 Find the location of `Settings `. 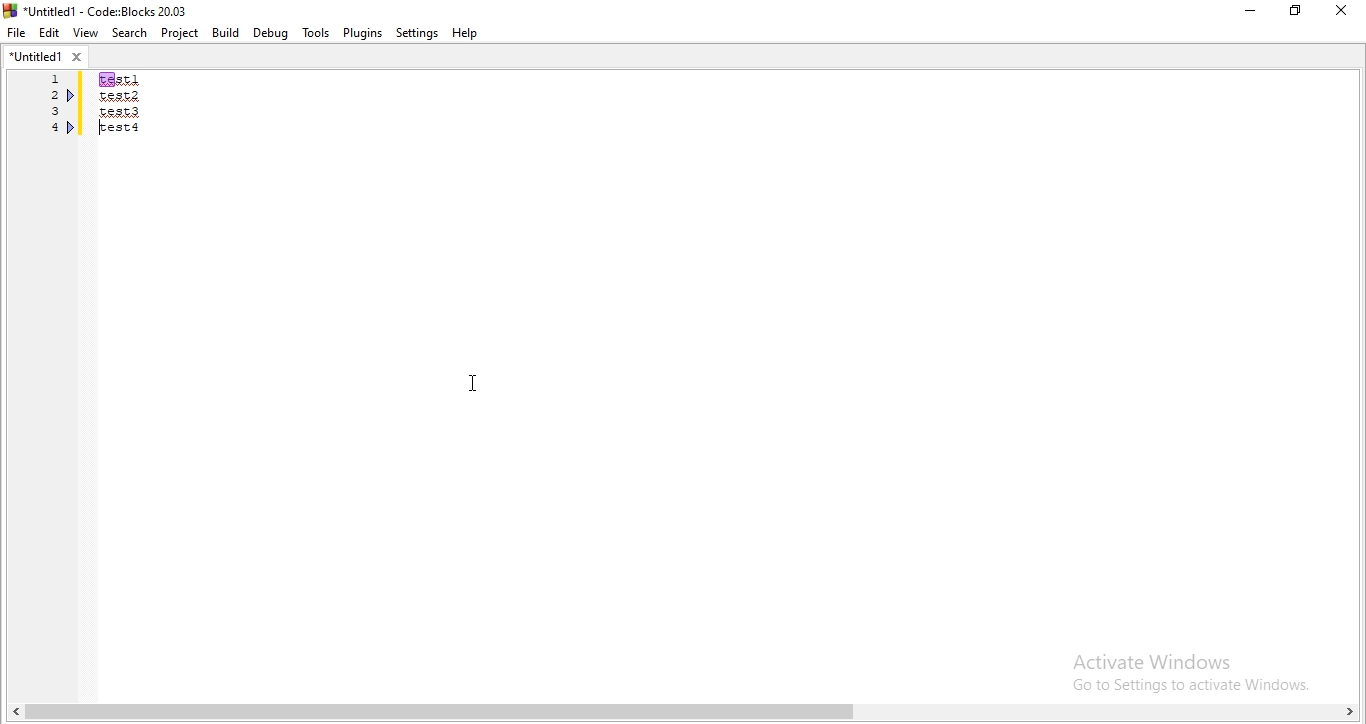

Settings  is located at coordinates (417, 34).